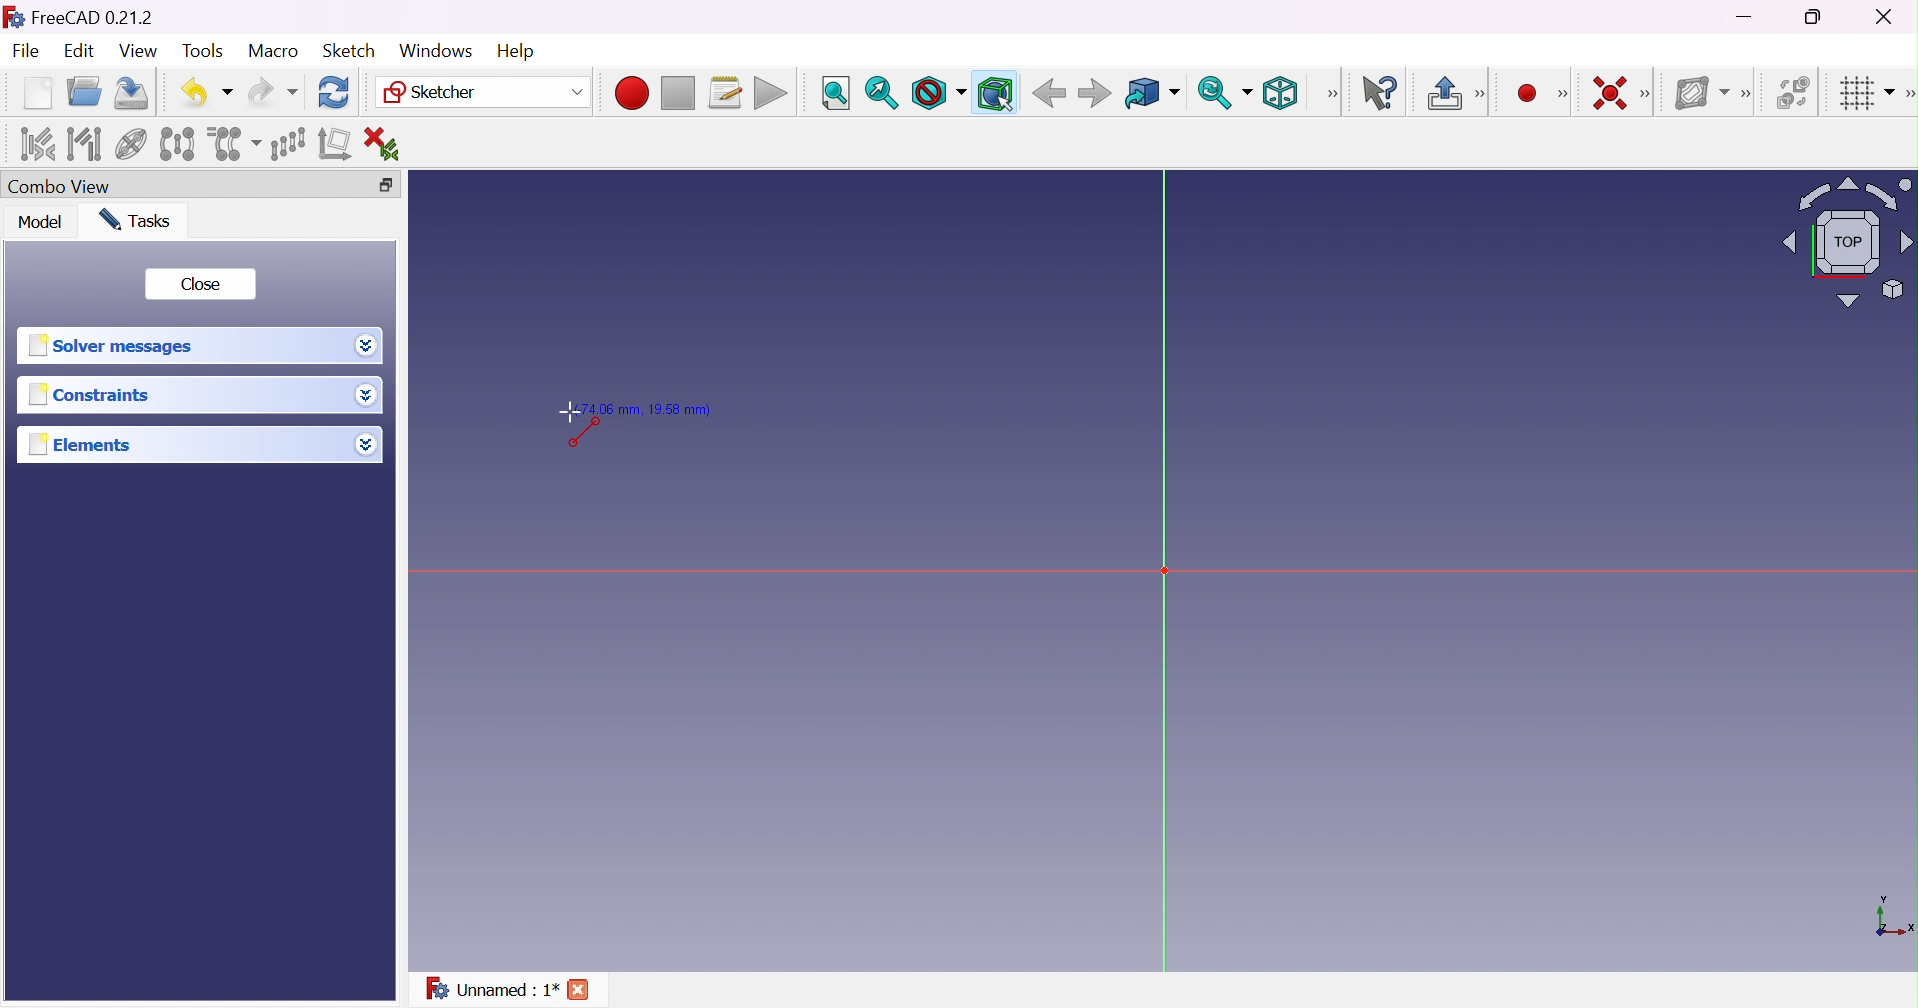 Image resolution: width=1918 pixels, height=1008 pixels. I want to click on Select associated constraints, so click(36, 144).